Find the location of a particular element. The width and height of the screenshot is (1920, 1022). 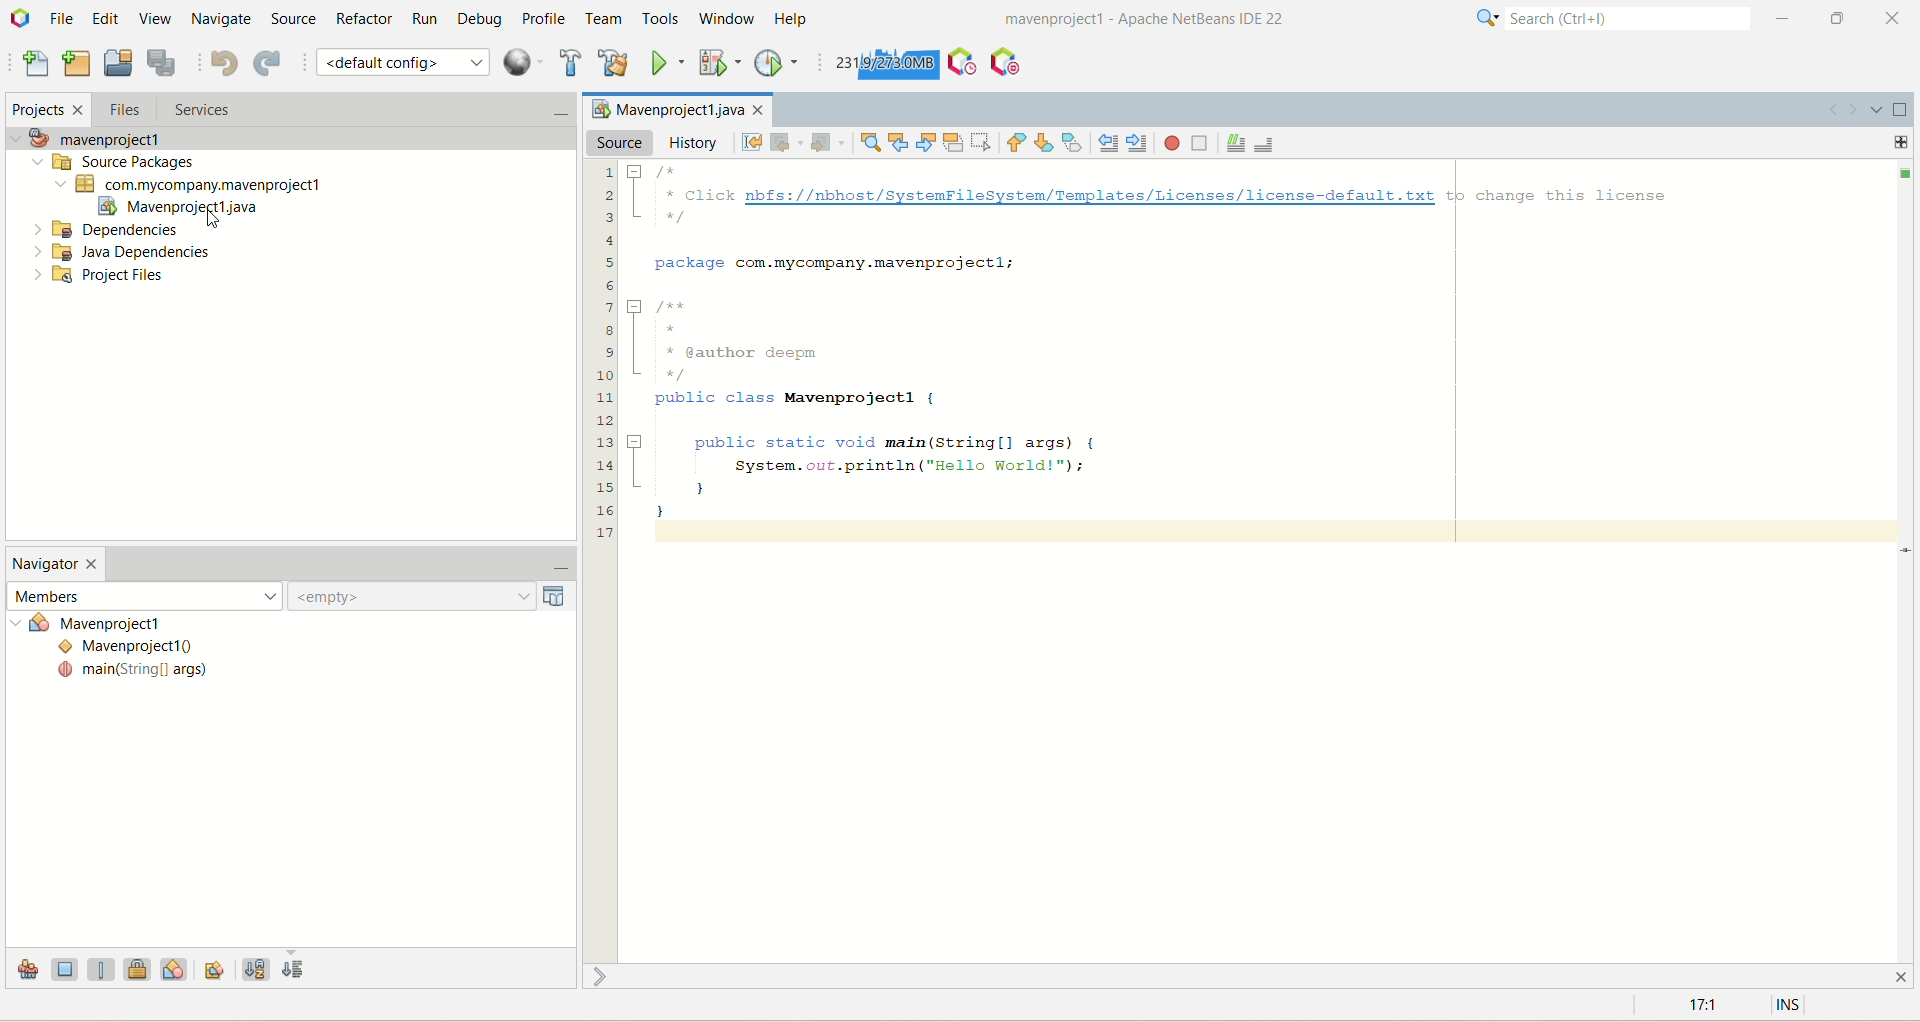

start macro recording is located at coordinates (1173, 143).